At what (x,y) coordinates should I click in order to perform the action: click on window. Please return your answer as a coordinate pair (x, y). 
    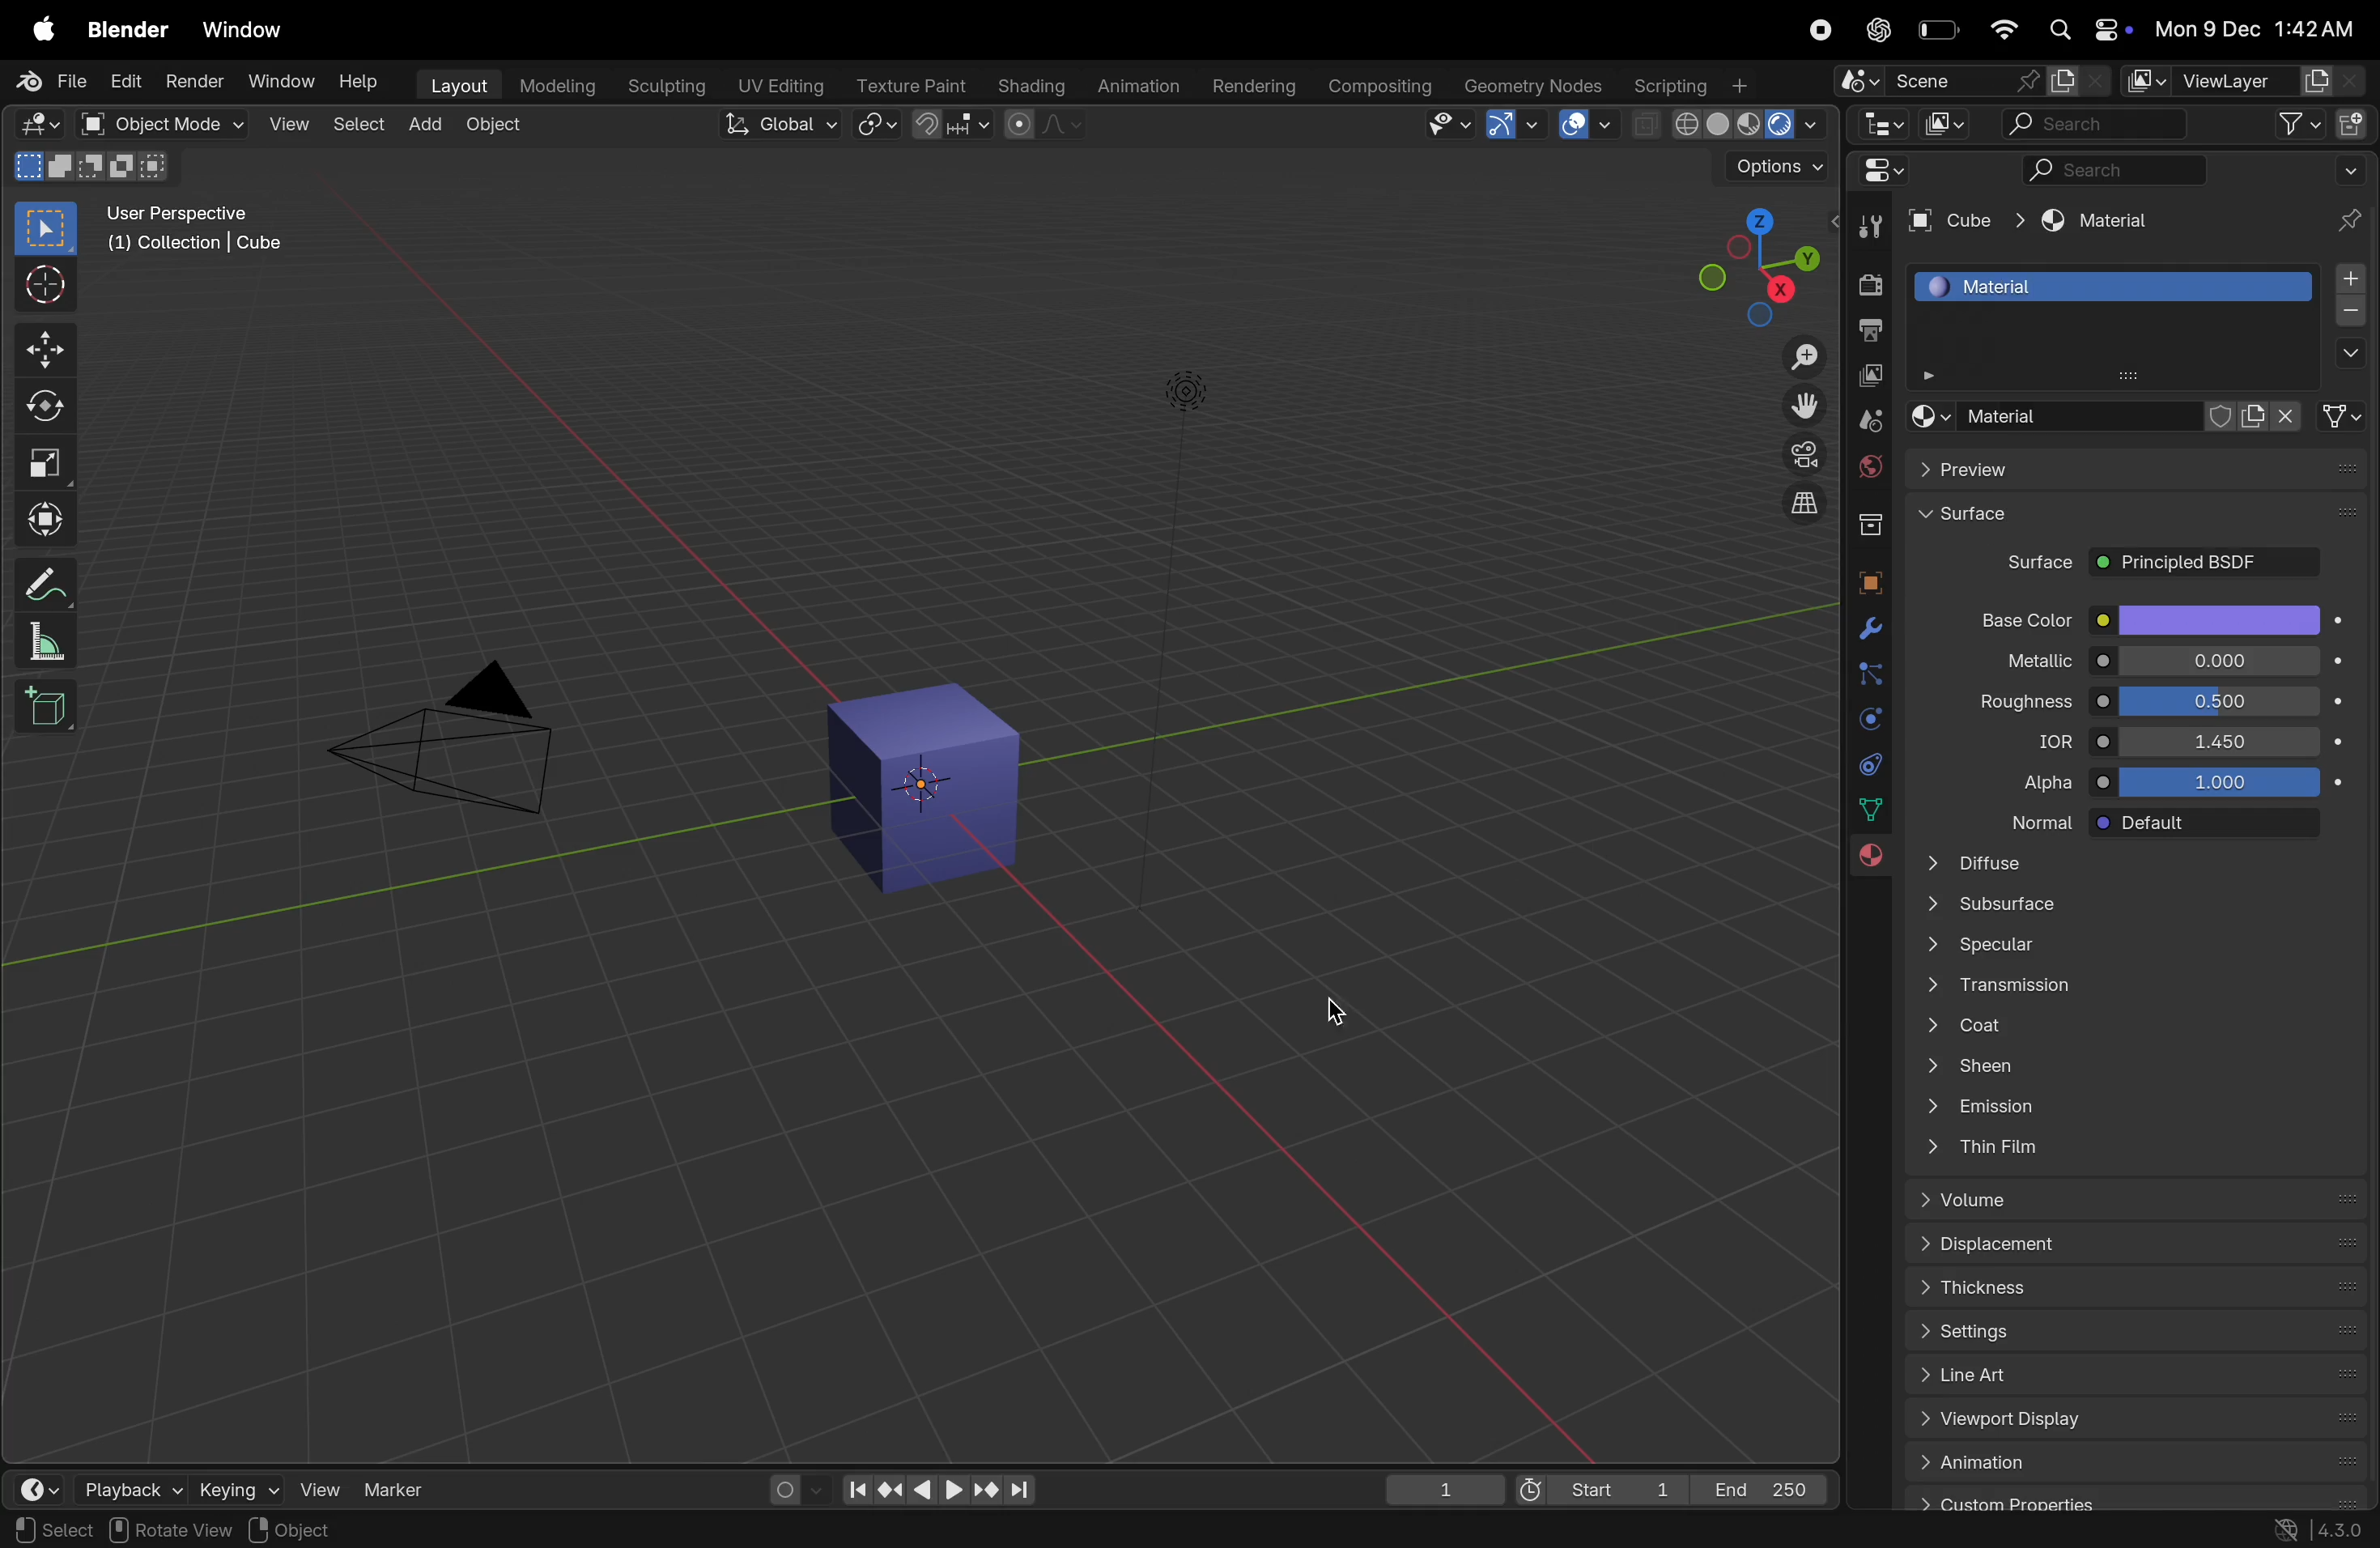
    Looking at the image, I should click on (282, 83).